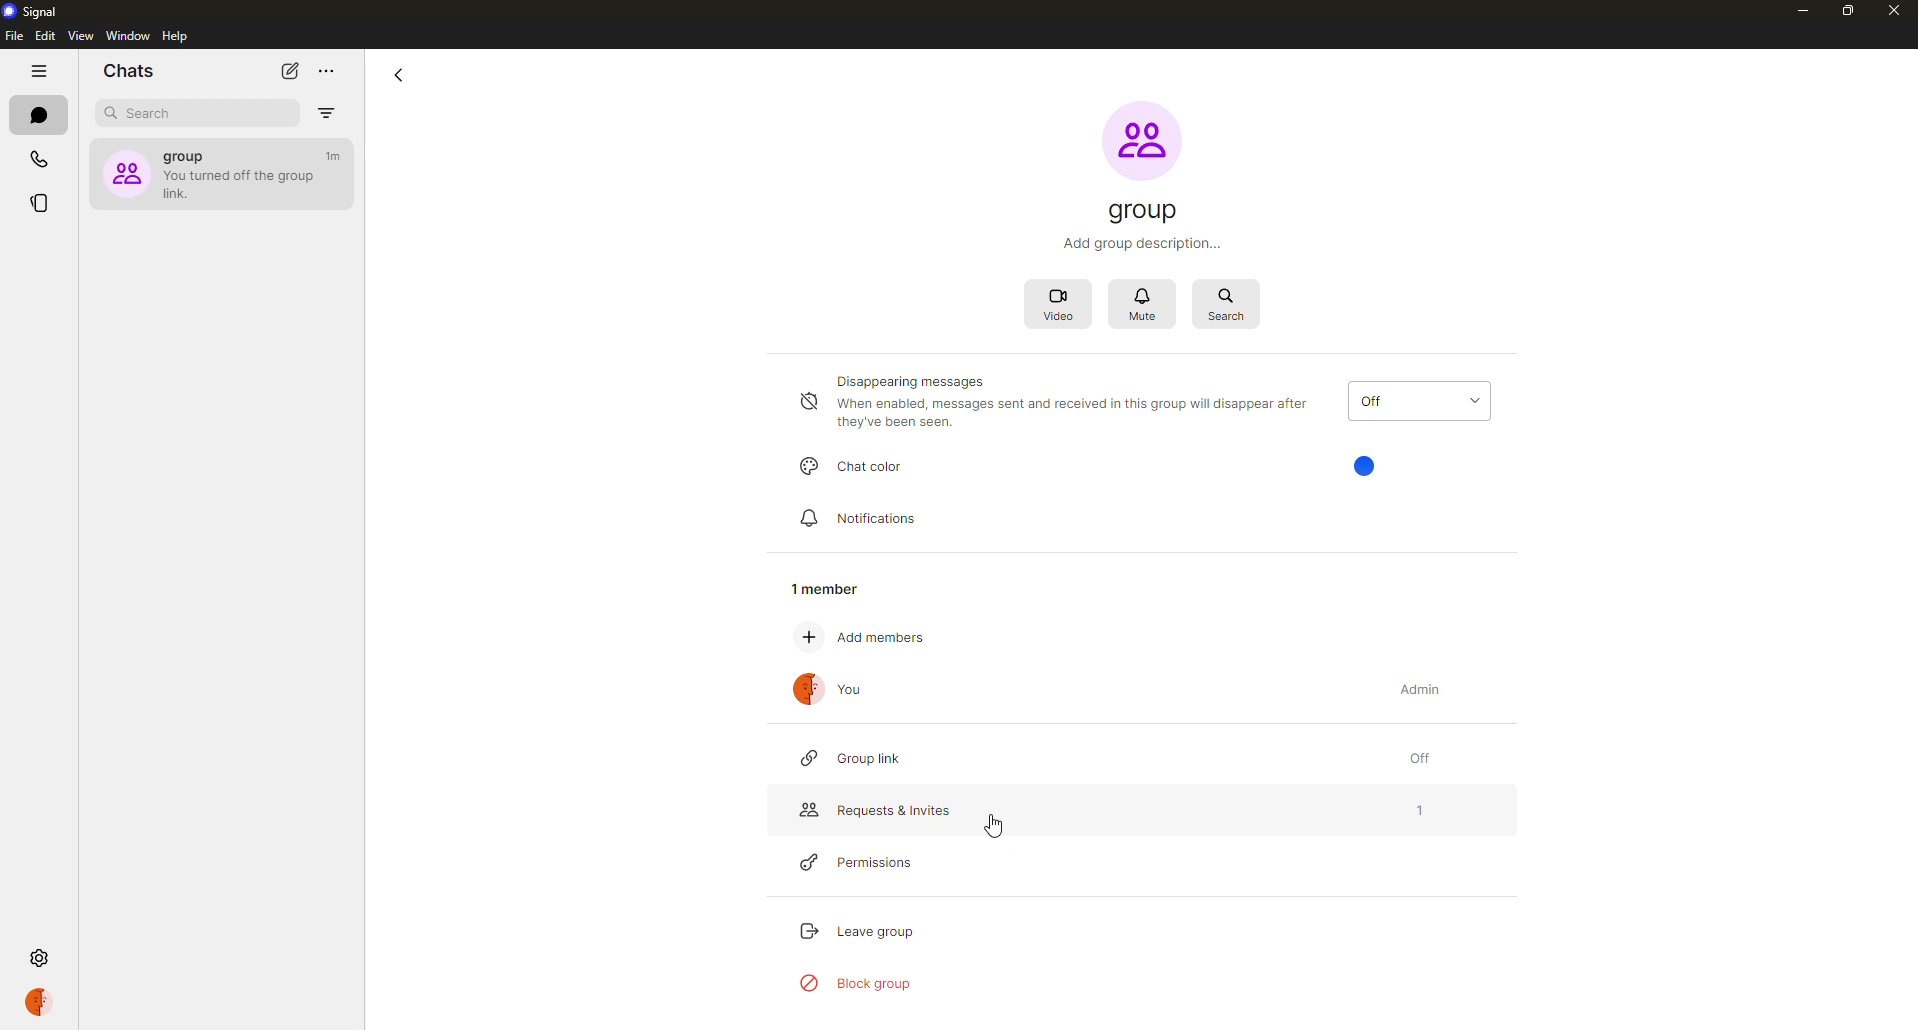 The height and width of the screenshot is (1030, 1918). I want to click on group link, so click(857, 758).